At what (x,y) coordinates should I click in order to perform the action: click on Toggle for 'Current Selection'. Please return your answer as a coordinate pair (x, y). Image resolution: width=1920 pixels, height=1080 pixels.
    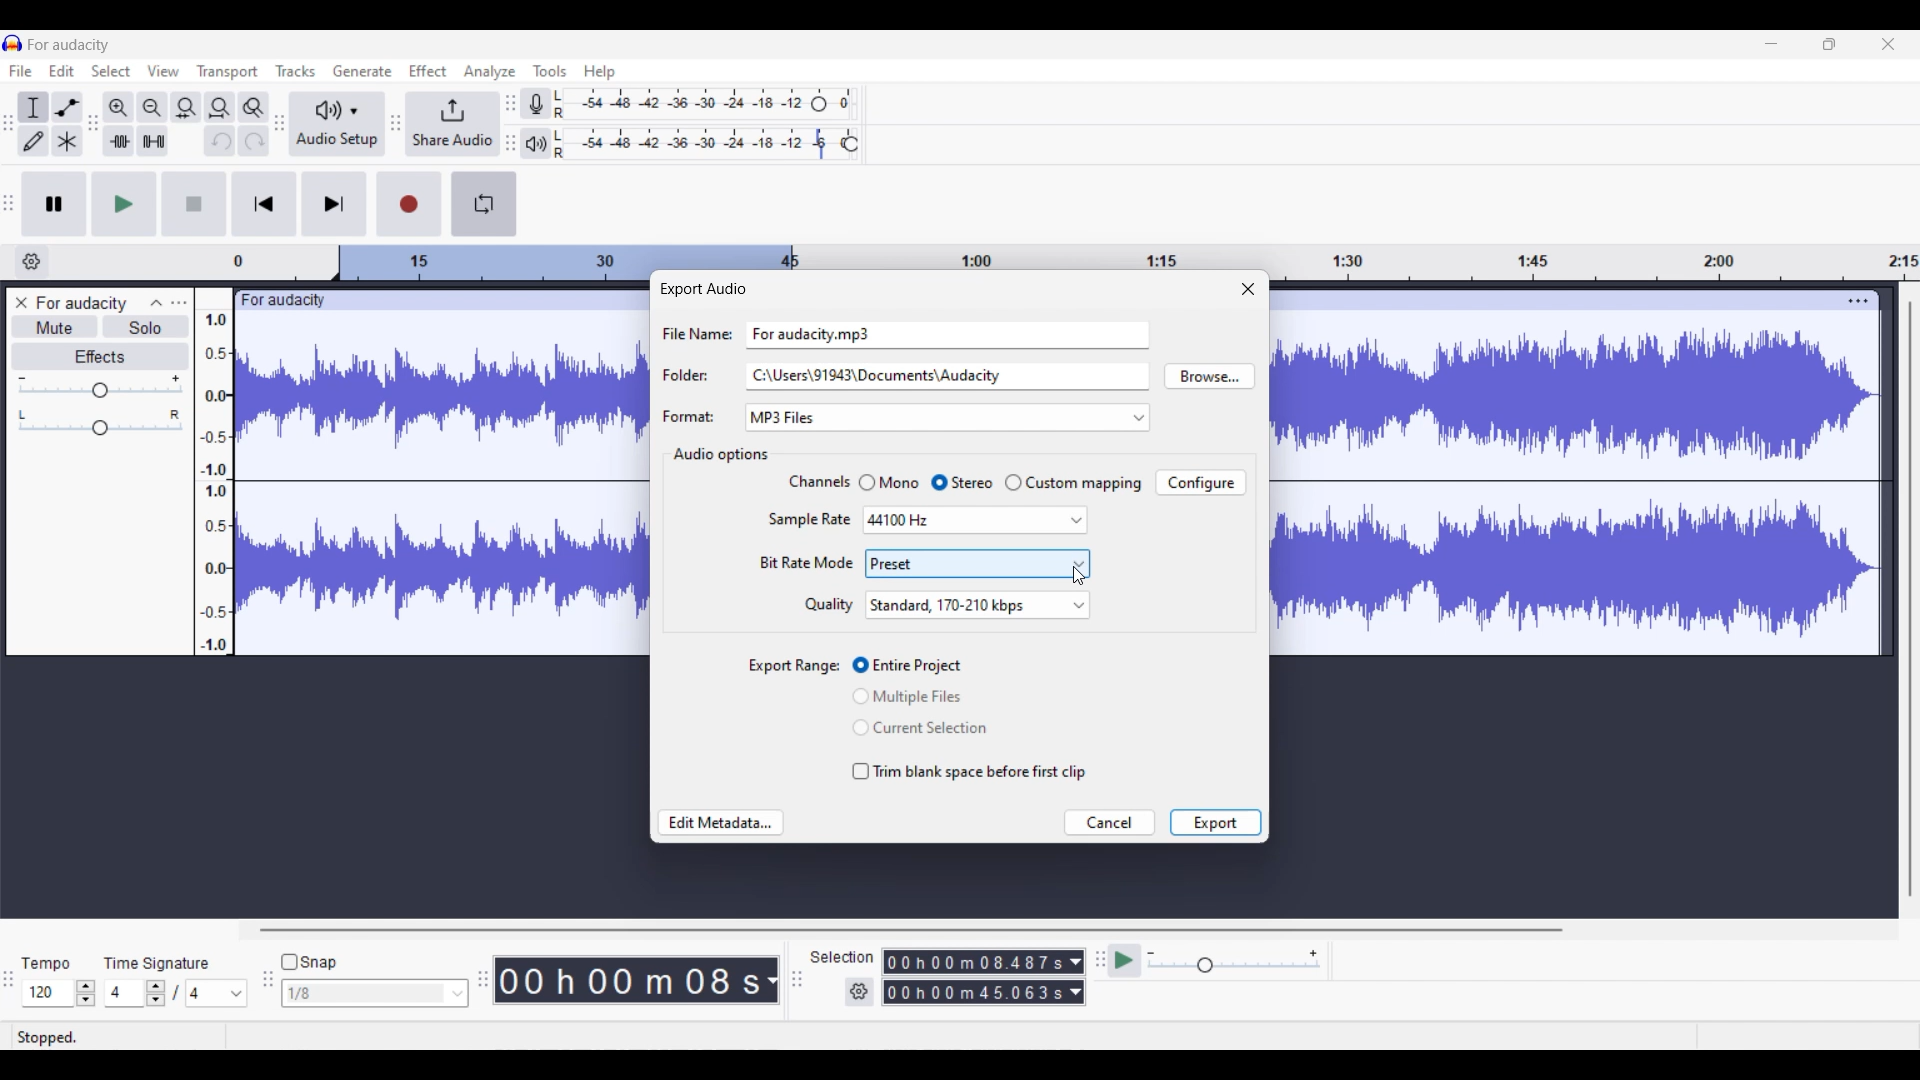
    Looking at the image, I should click on (920, 728).